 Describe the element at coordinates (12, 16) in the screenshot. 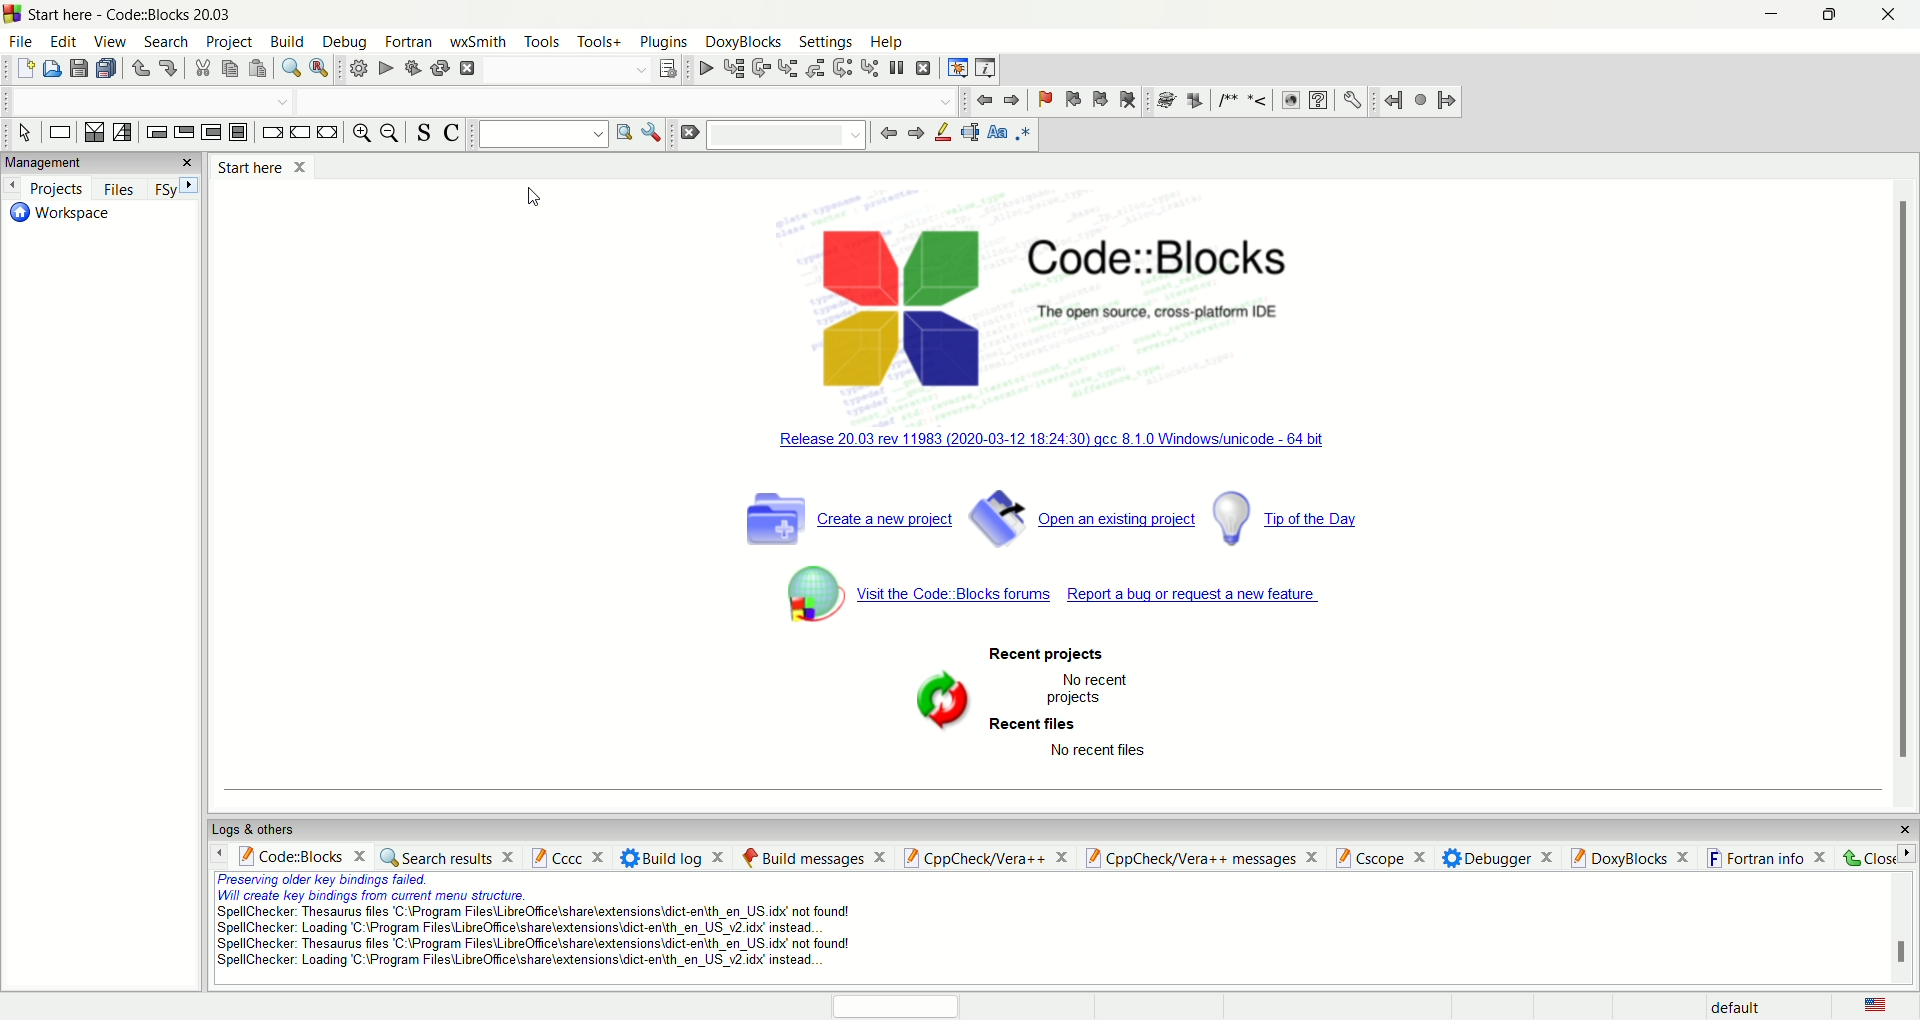

I see `logo` at that location.